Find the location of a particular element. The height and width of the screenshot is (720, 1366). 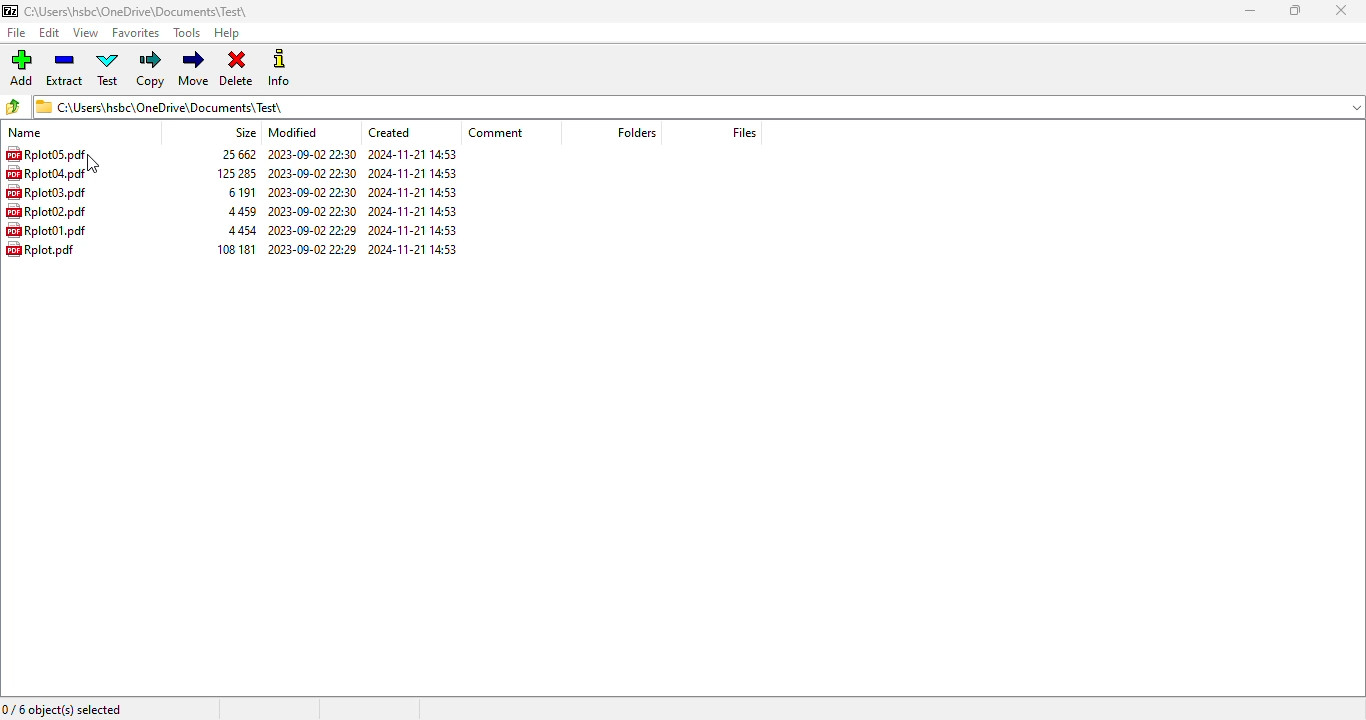

created date & time is located at coordinates (413, 211).